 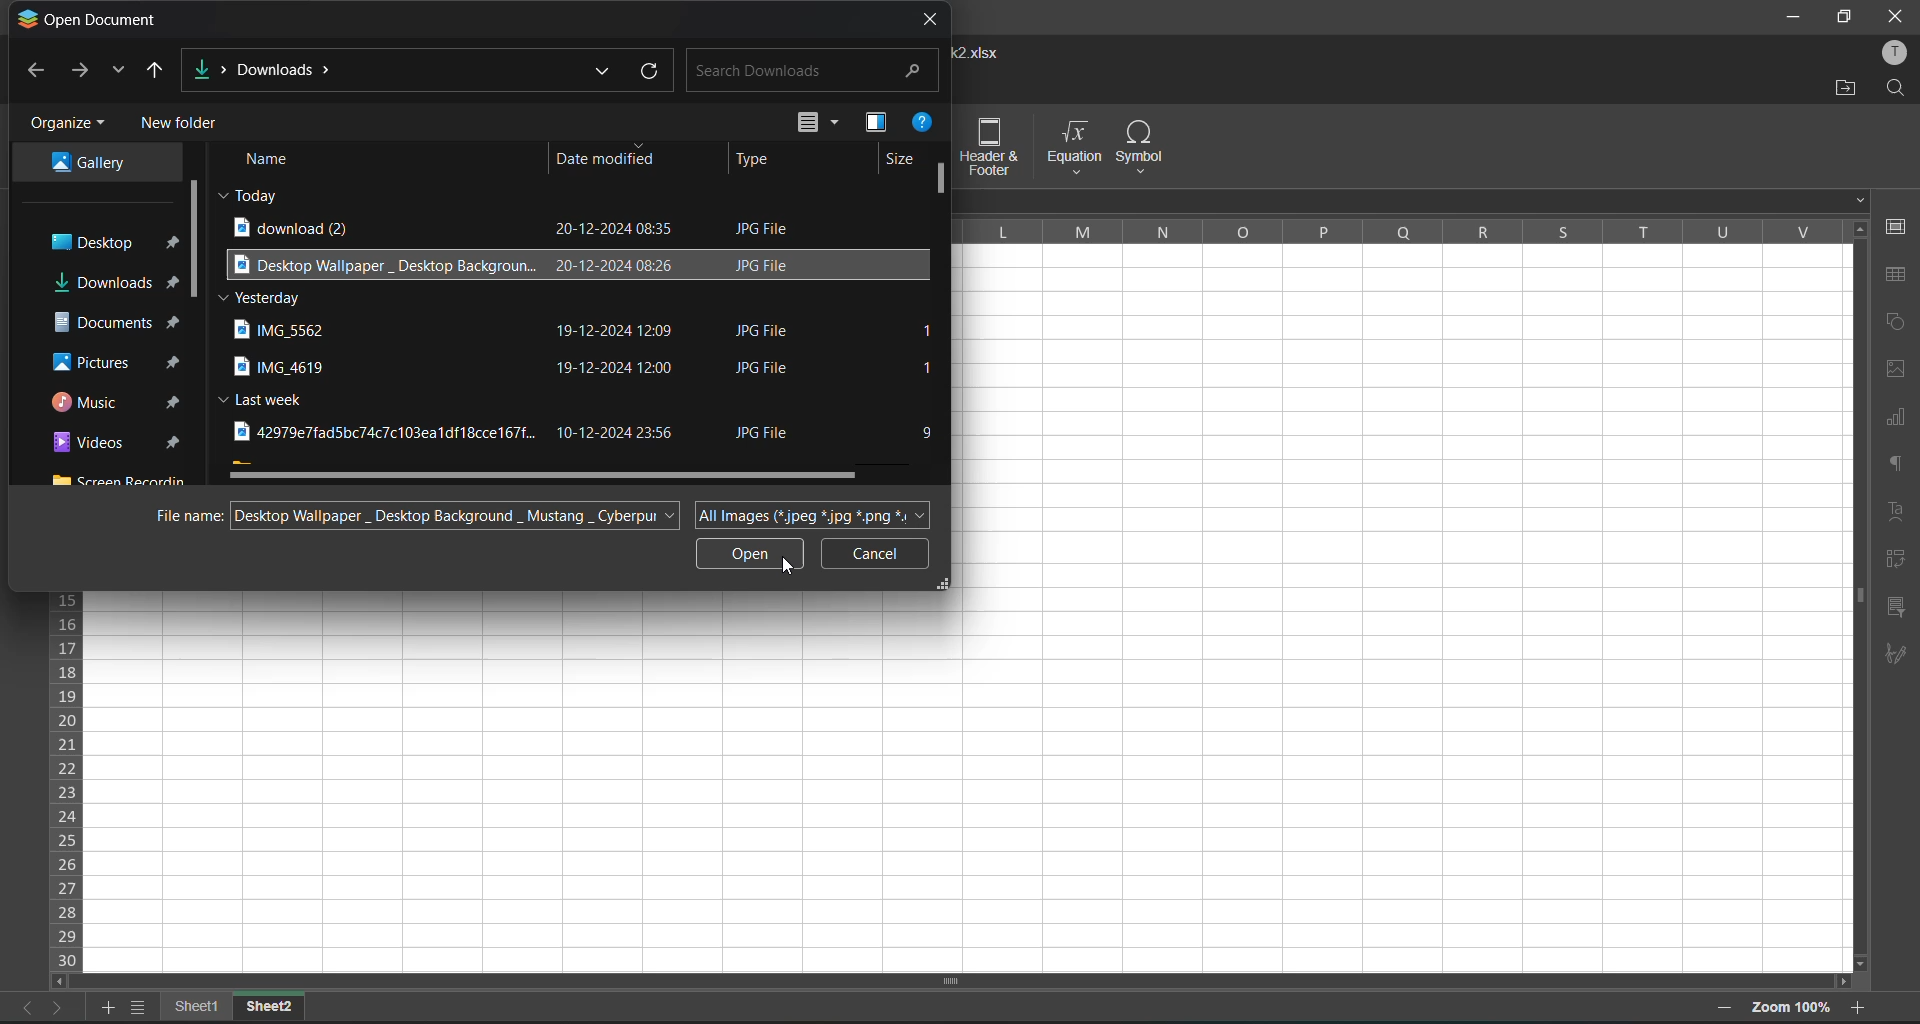 What do you see at coordinates (117, 399) in the screenshot?
I see `music` at bounding box center [117, 399].